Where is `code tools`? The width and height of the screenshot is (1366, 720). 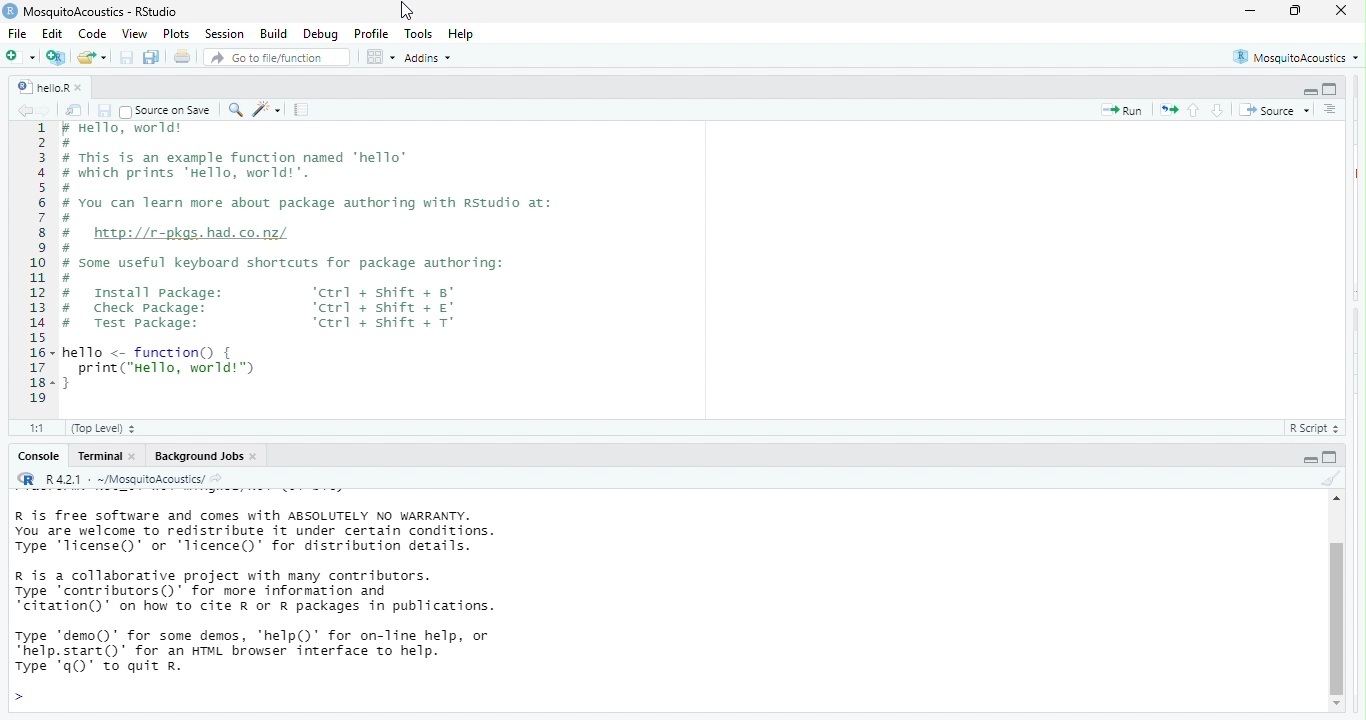
code tools is located at coordinates (269, 110).